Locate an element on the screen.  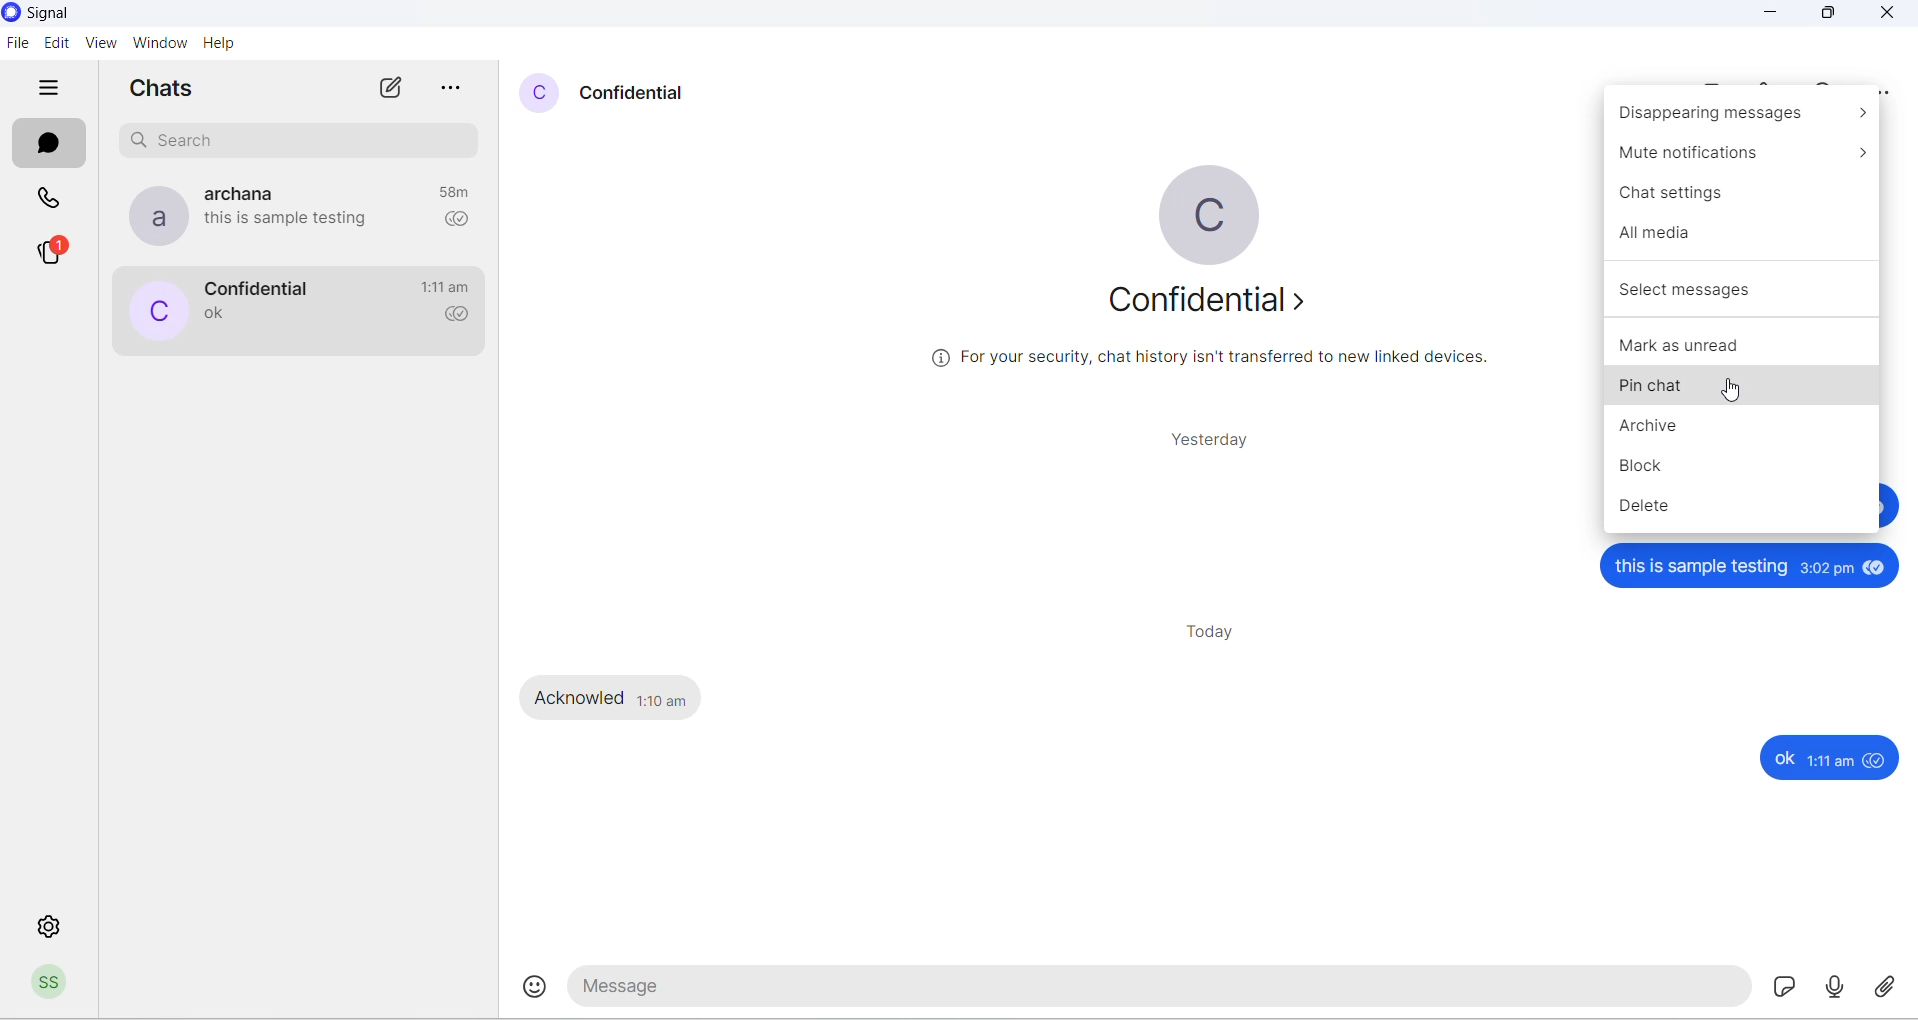
message text area is located at coordinates (1161, 992).